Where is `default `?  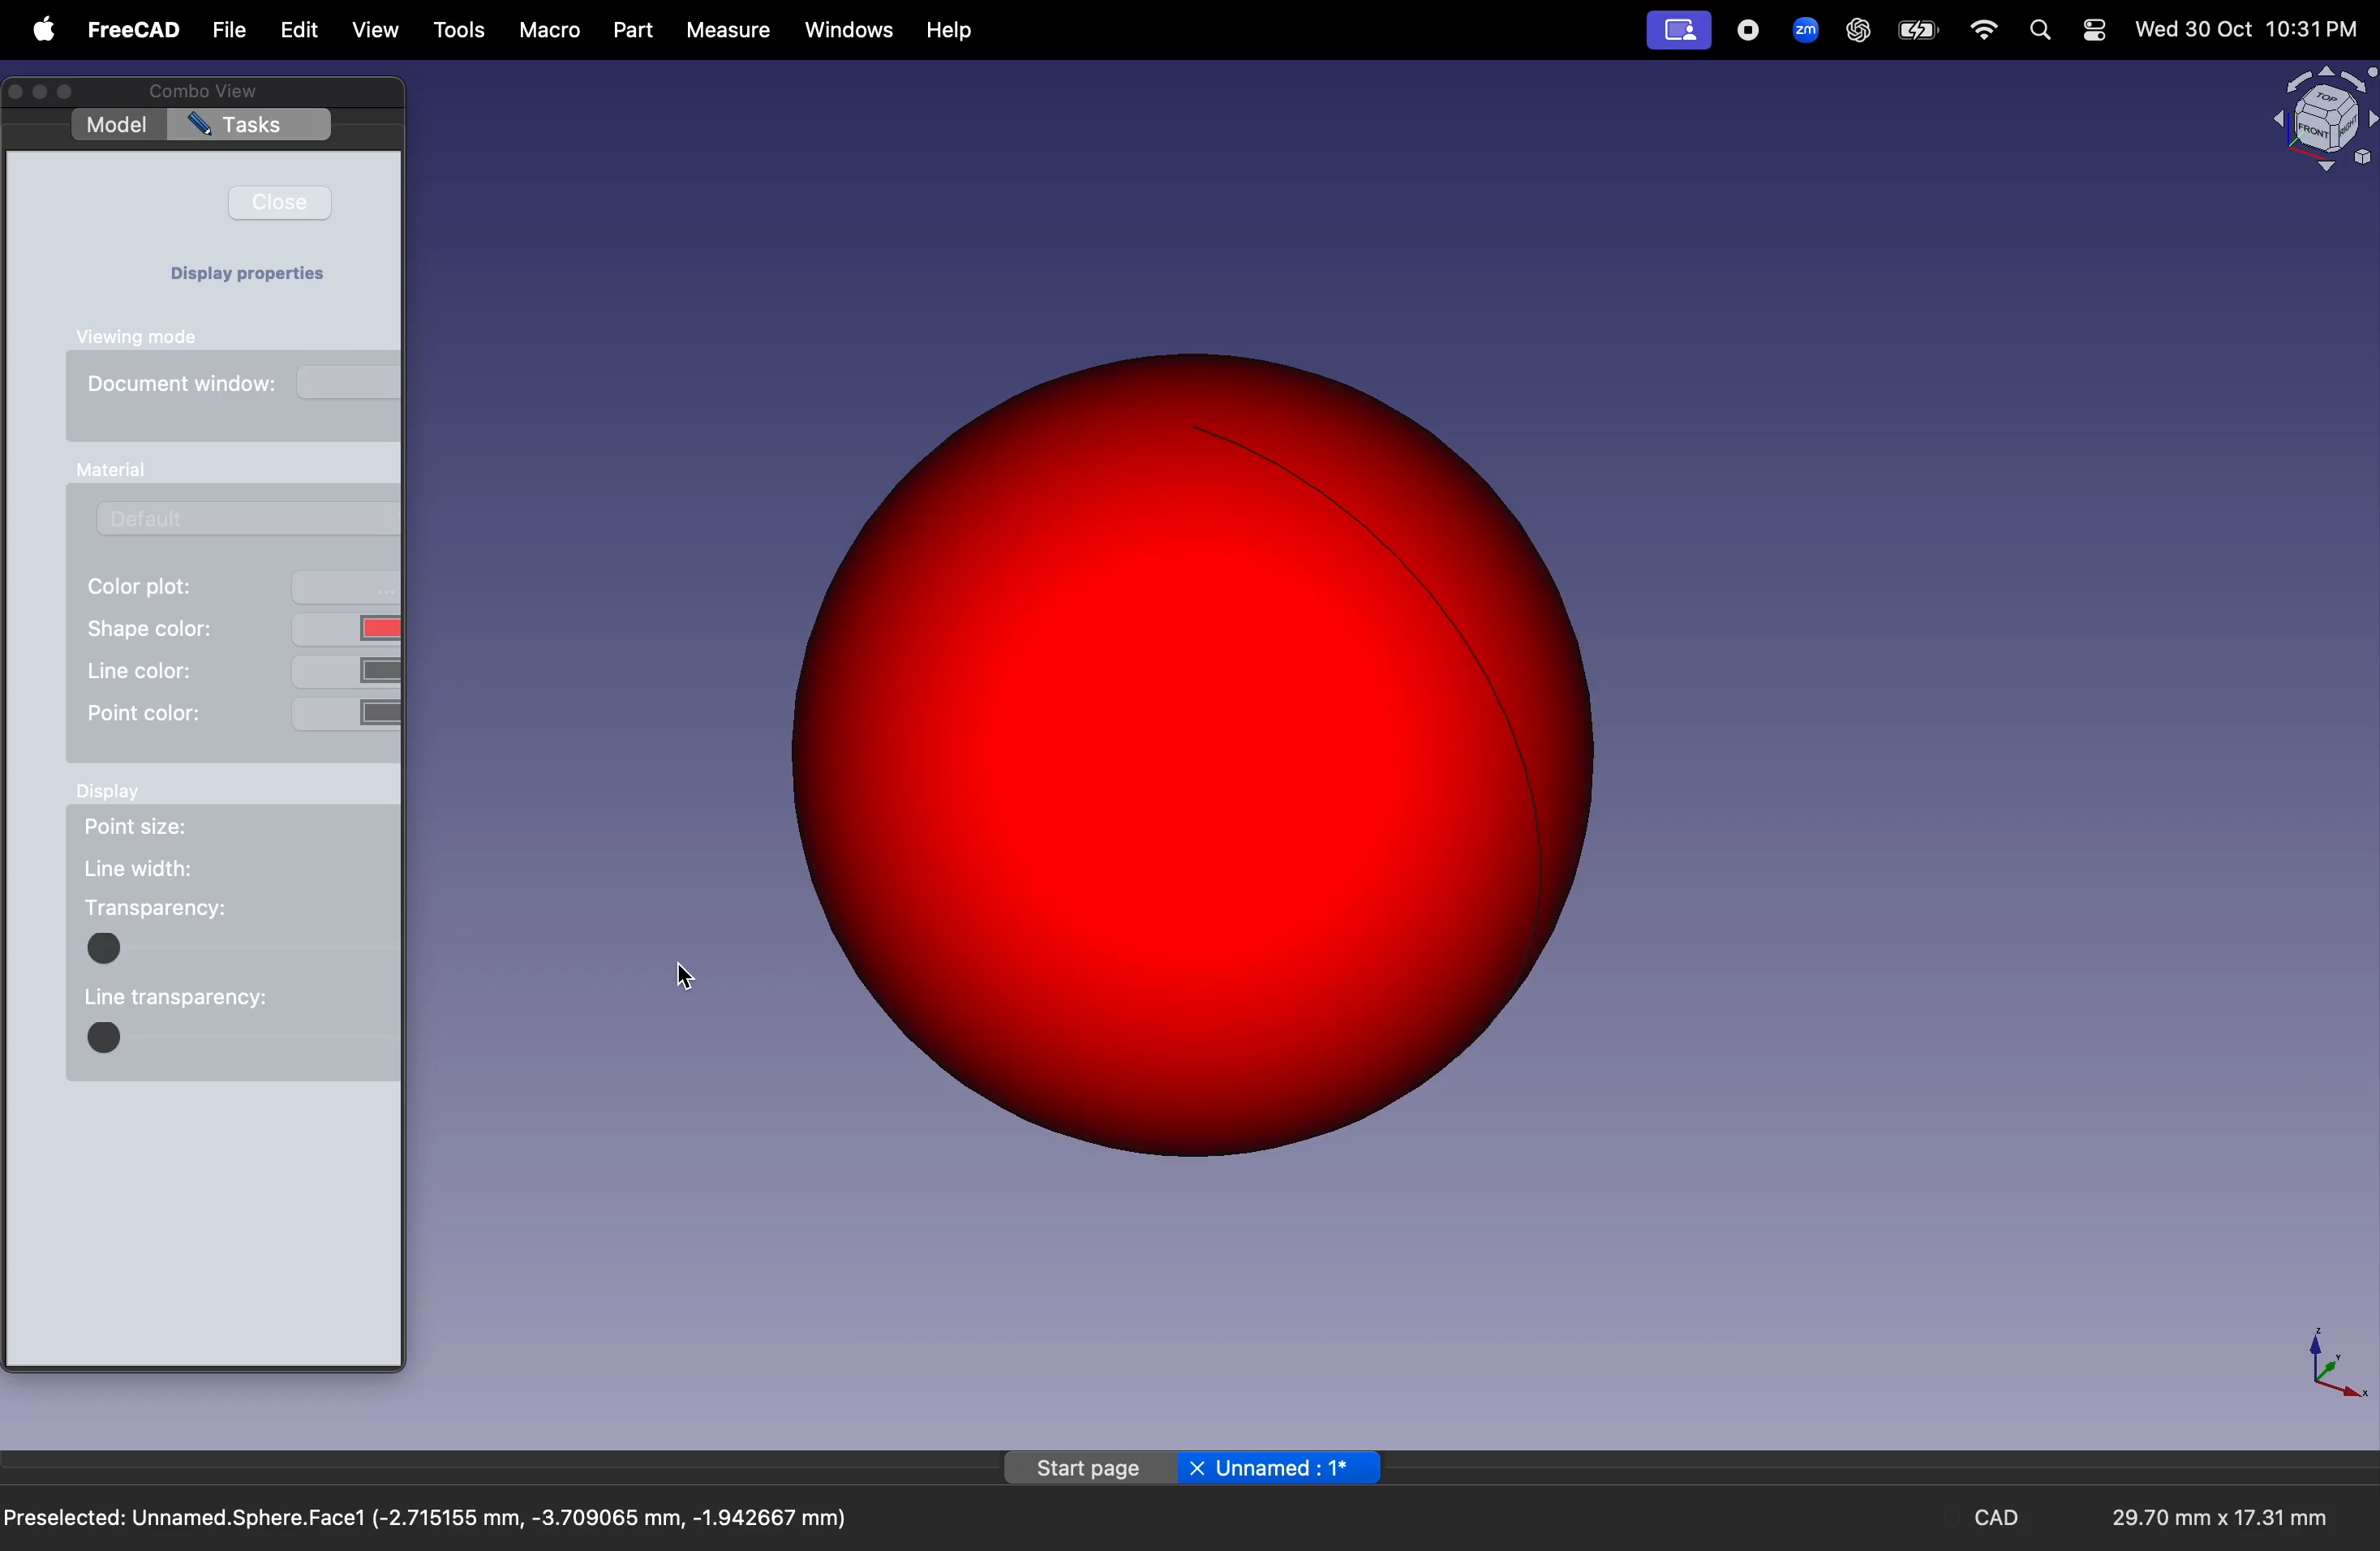
default  is located at coordinates (244, 517).